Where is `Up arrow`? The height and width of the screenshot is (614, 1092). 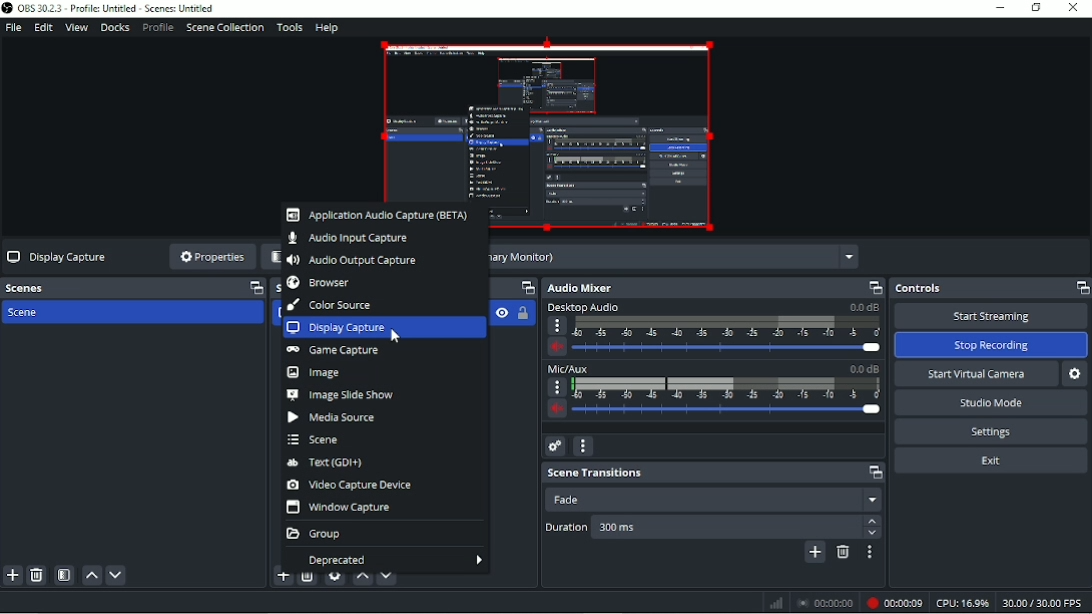
Up arrow is located at coordinates (872, 522).